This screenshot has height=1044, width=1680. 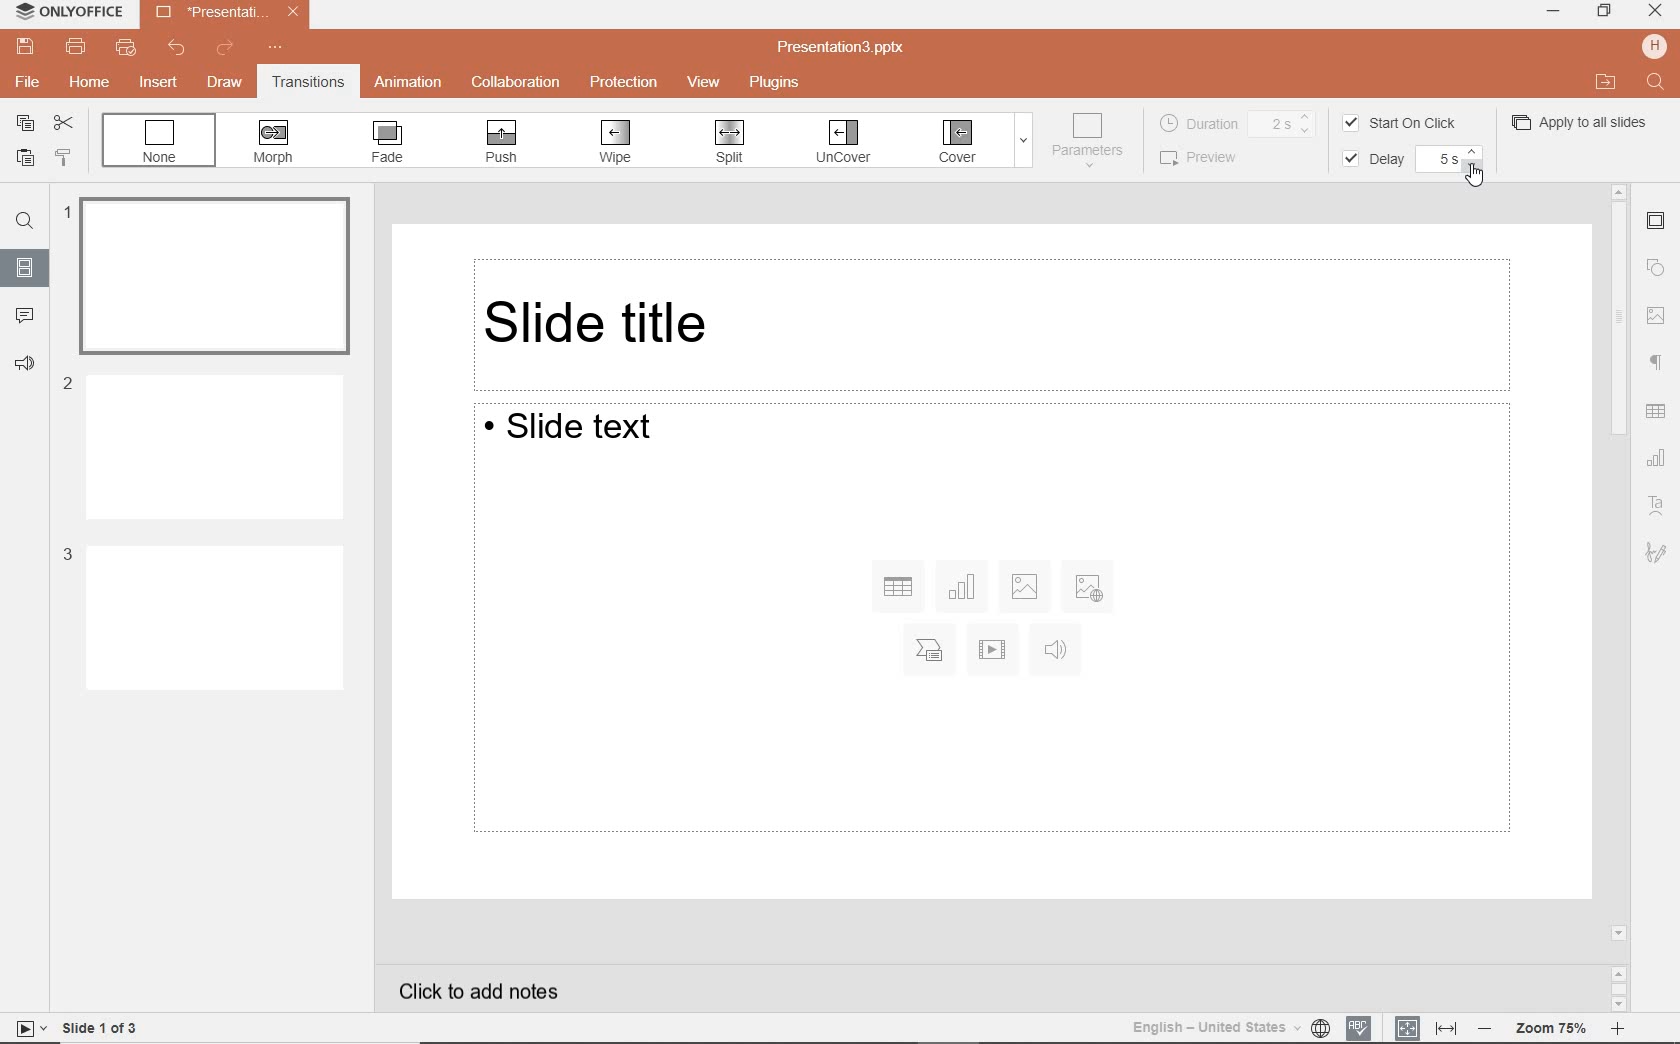 I want to click on view, so click(x=706, y=84).